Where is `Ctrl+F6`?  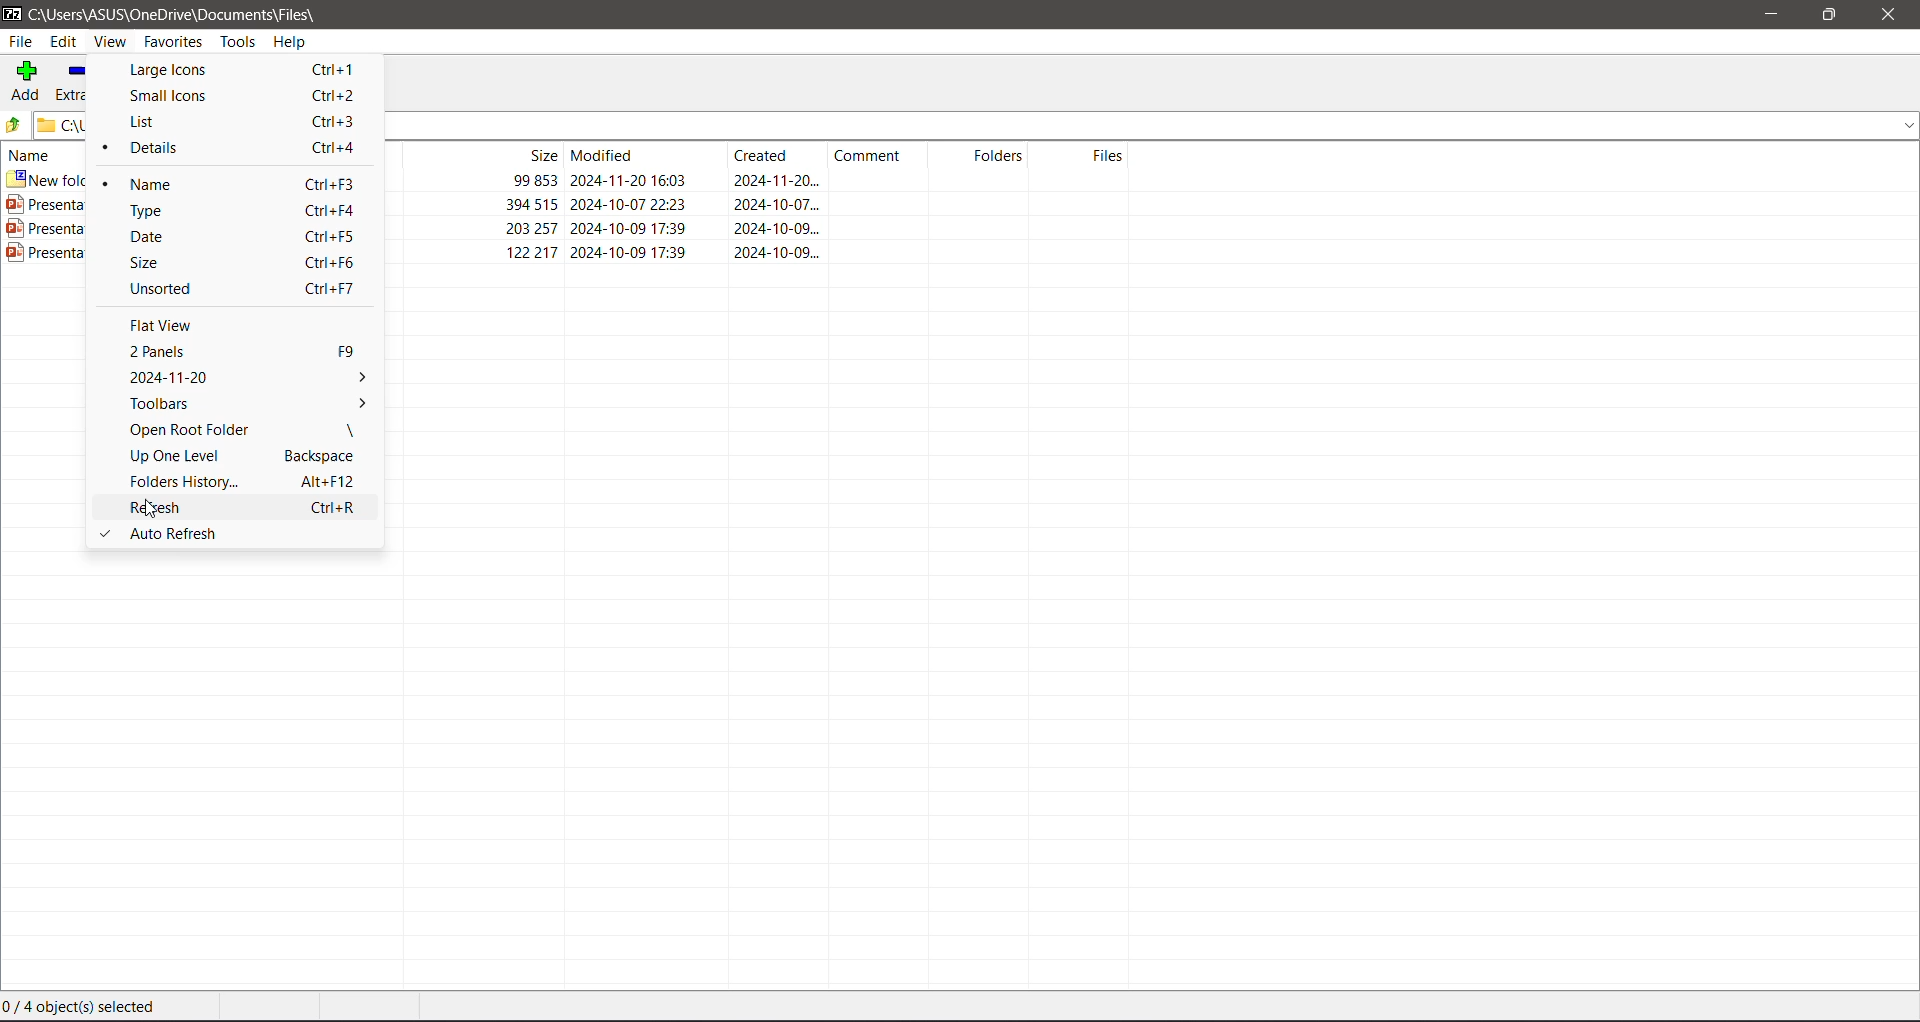 Ctrl+F6 is located at coordinates (330, 261).